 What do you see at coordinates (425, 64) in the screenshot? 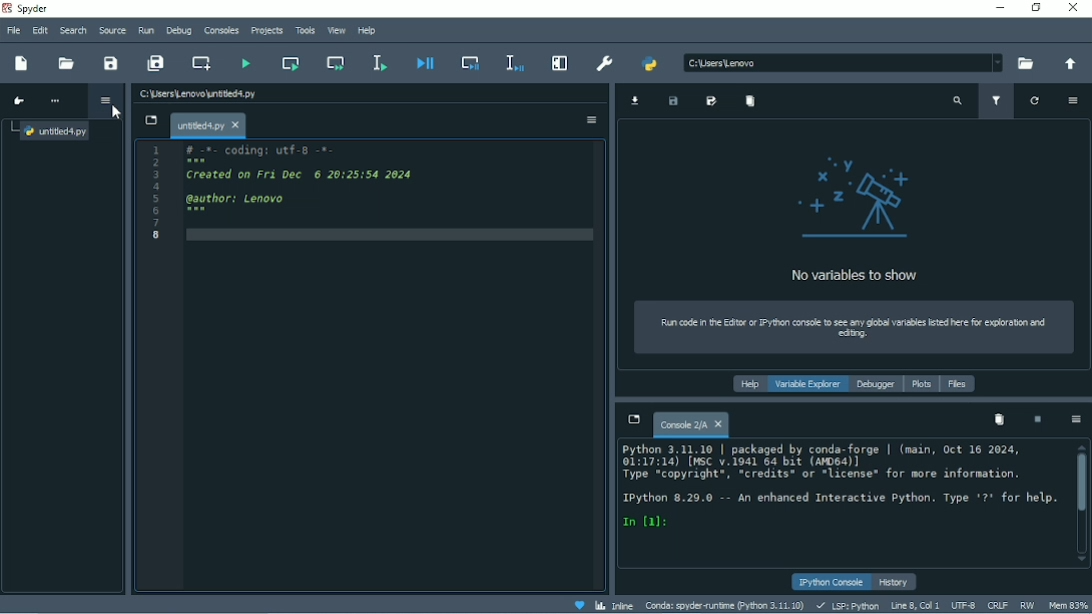
I see `Debug file` at bounding box center [425, 64].